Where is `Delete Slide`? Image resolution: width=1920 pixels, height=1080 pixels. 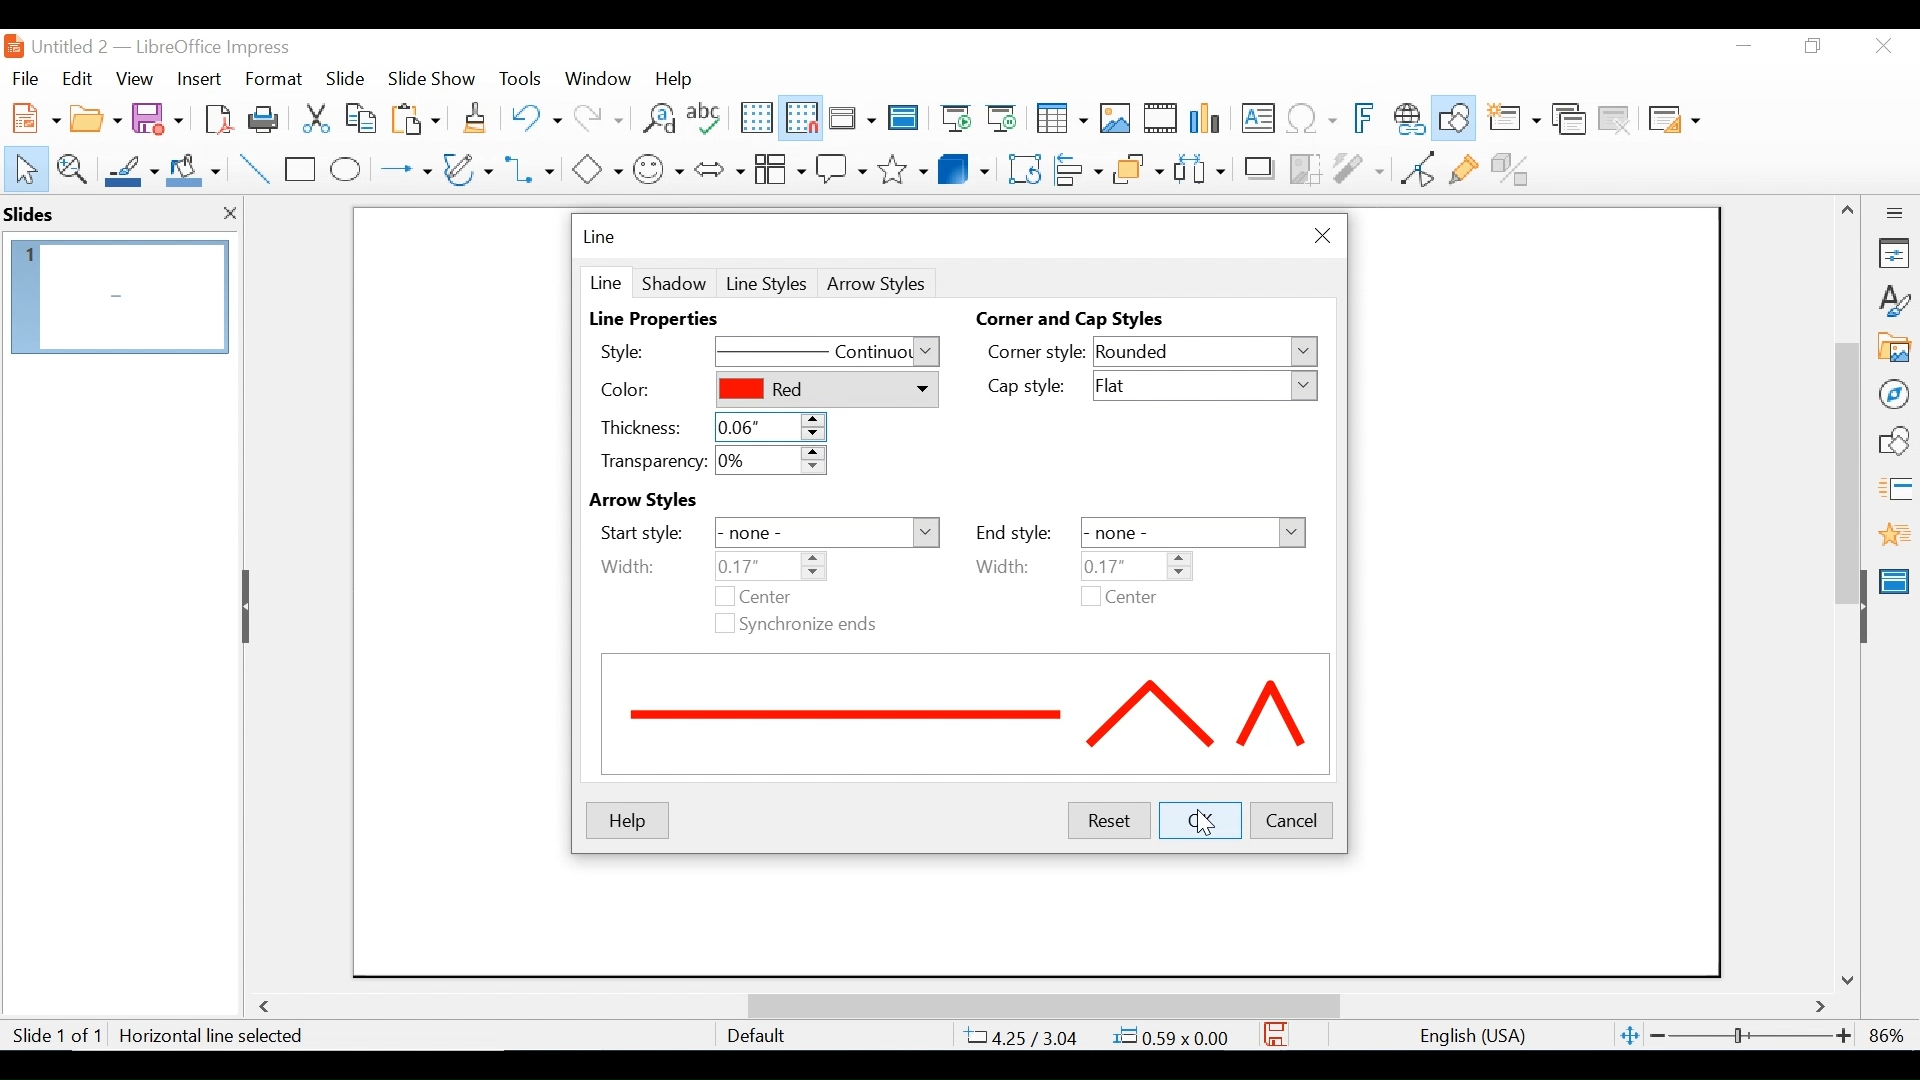
Delete Slide is located at coordinates (1613, 120).